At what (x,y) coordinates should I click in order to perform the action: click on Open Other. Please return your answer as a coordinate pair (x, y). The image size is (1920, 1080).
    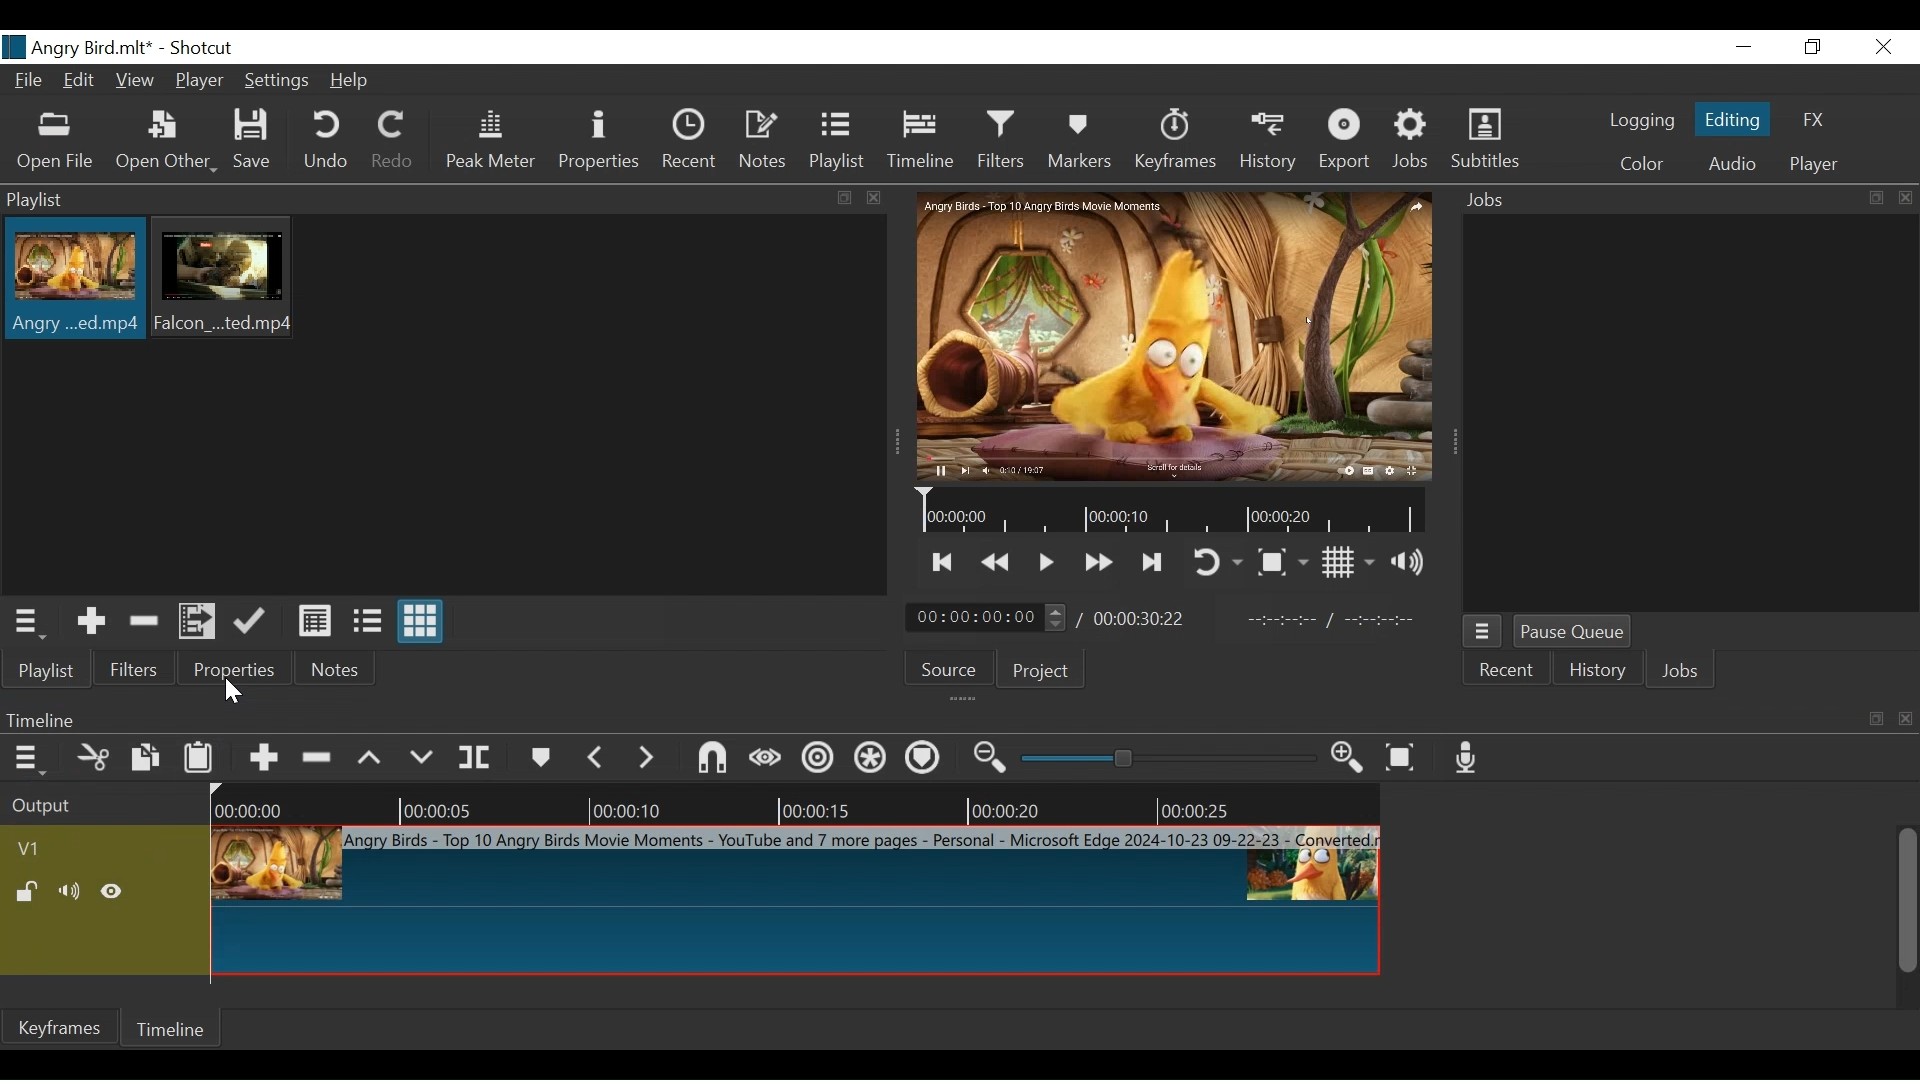
    Looking at the image, I should click on (165, 144).